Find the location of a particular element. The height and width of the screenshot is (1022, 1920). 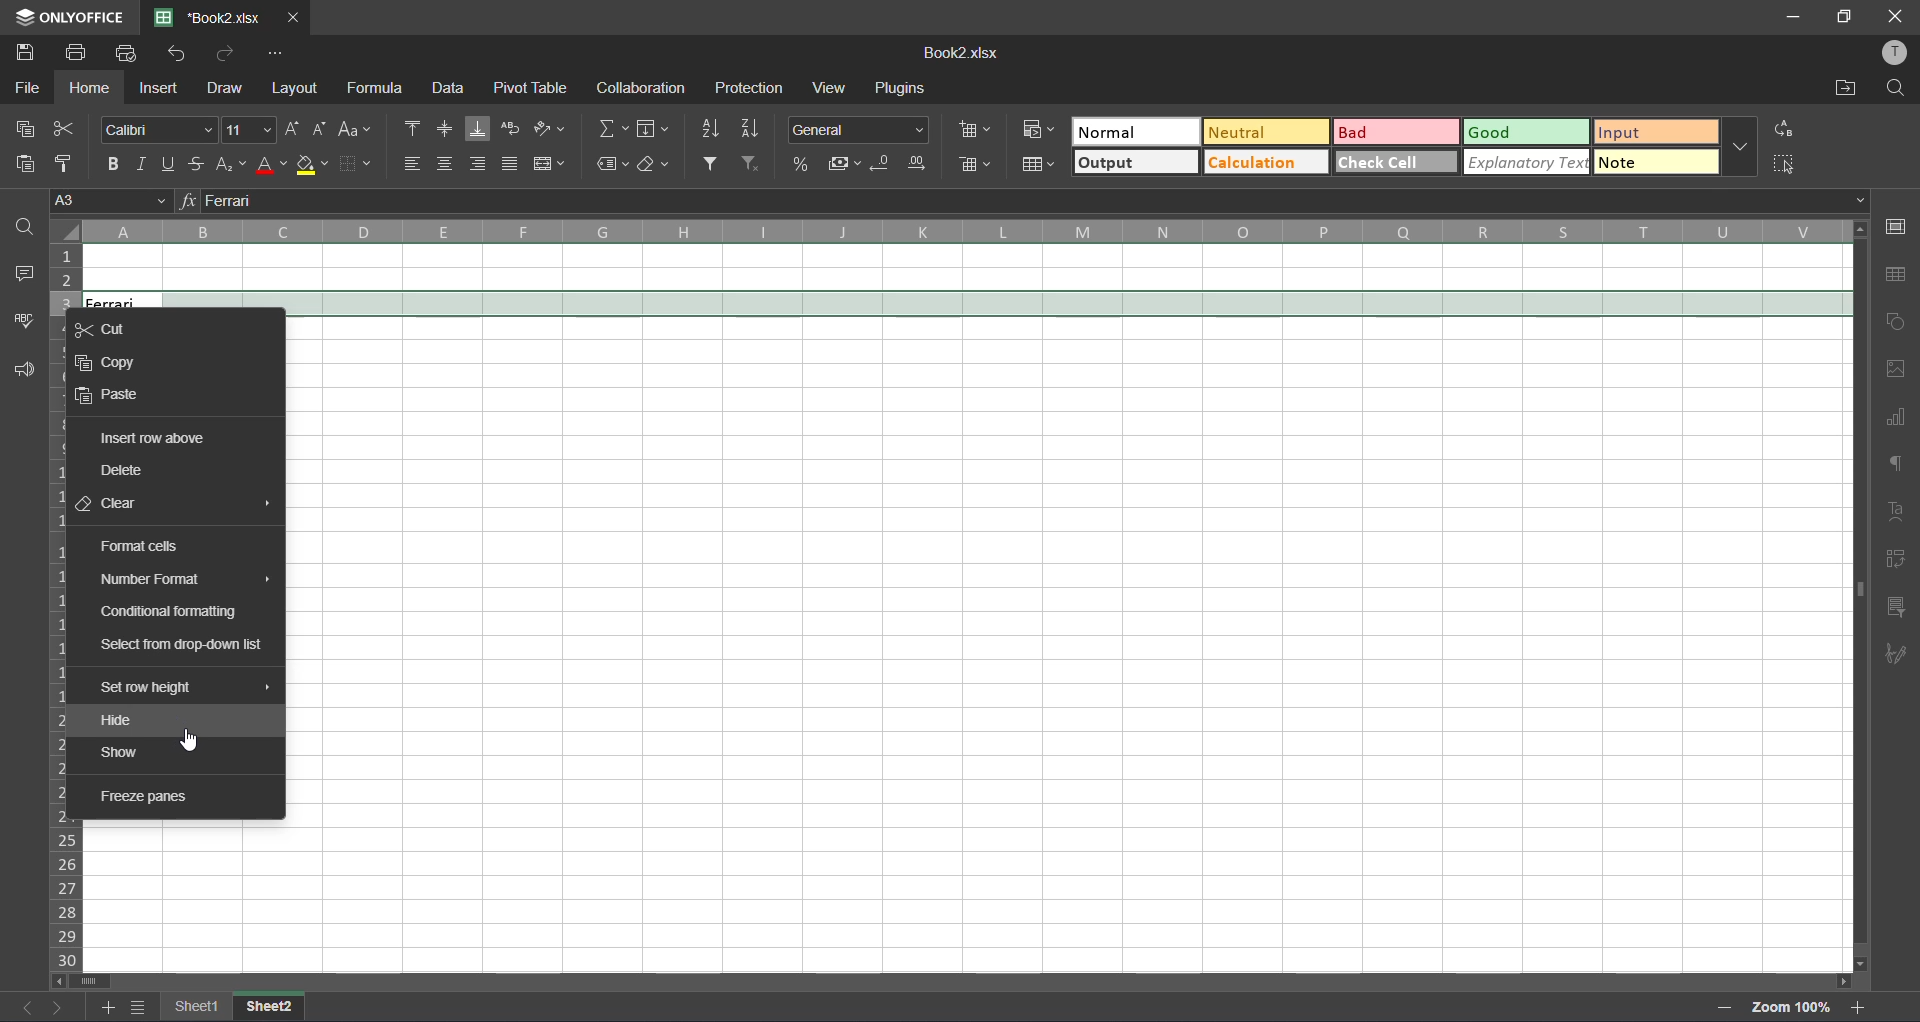

clear is located at coordinates (114, 504).